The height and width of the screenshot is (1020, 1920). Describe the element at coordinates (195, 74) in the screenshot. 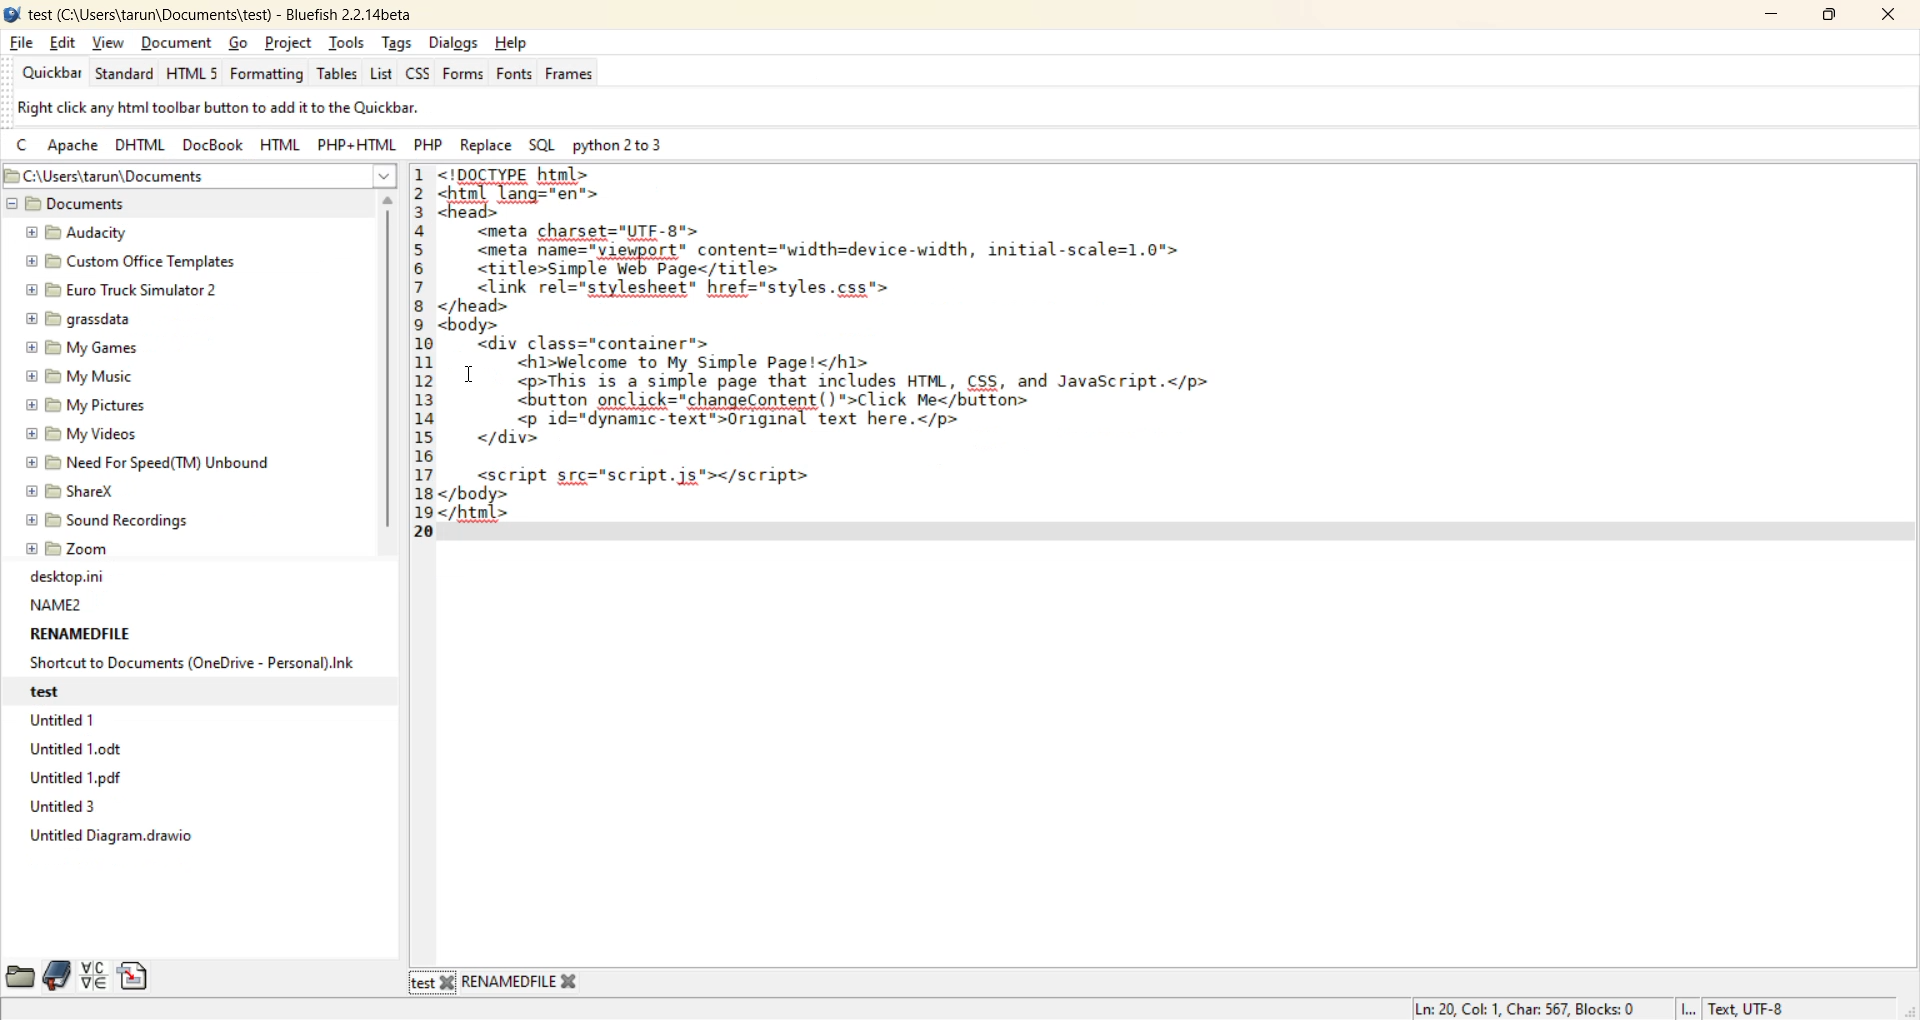

I see `html 5` at that location.